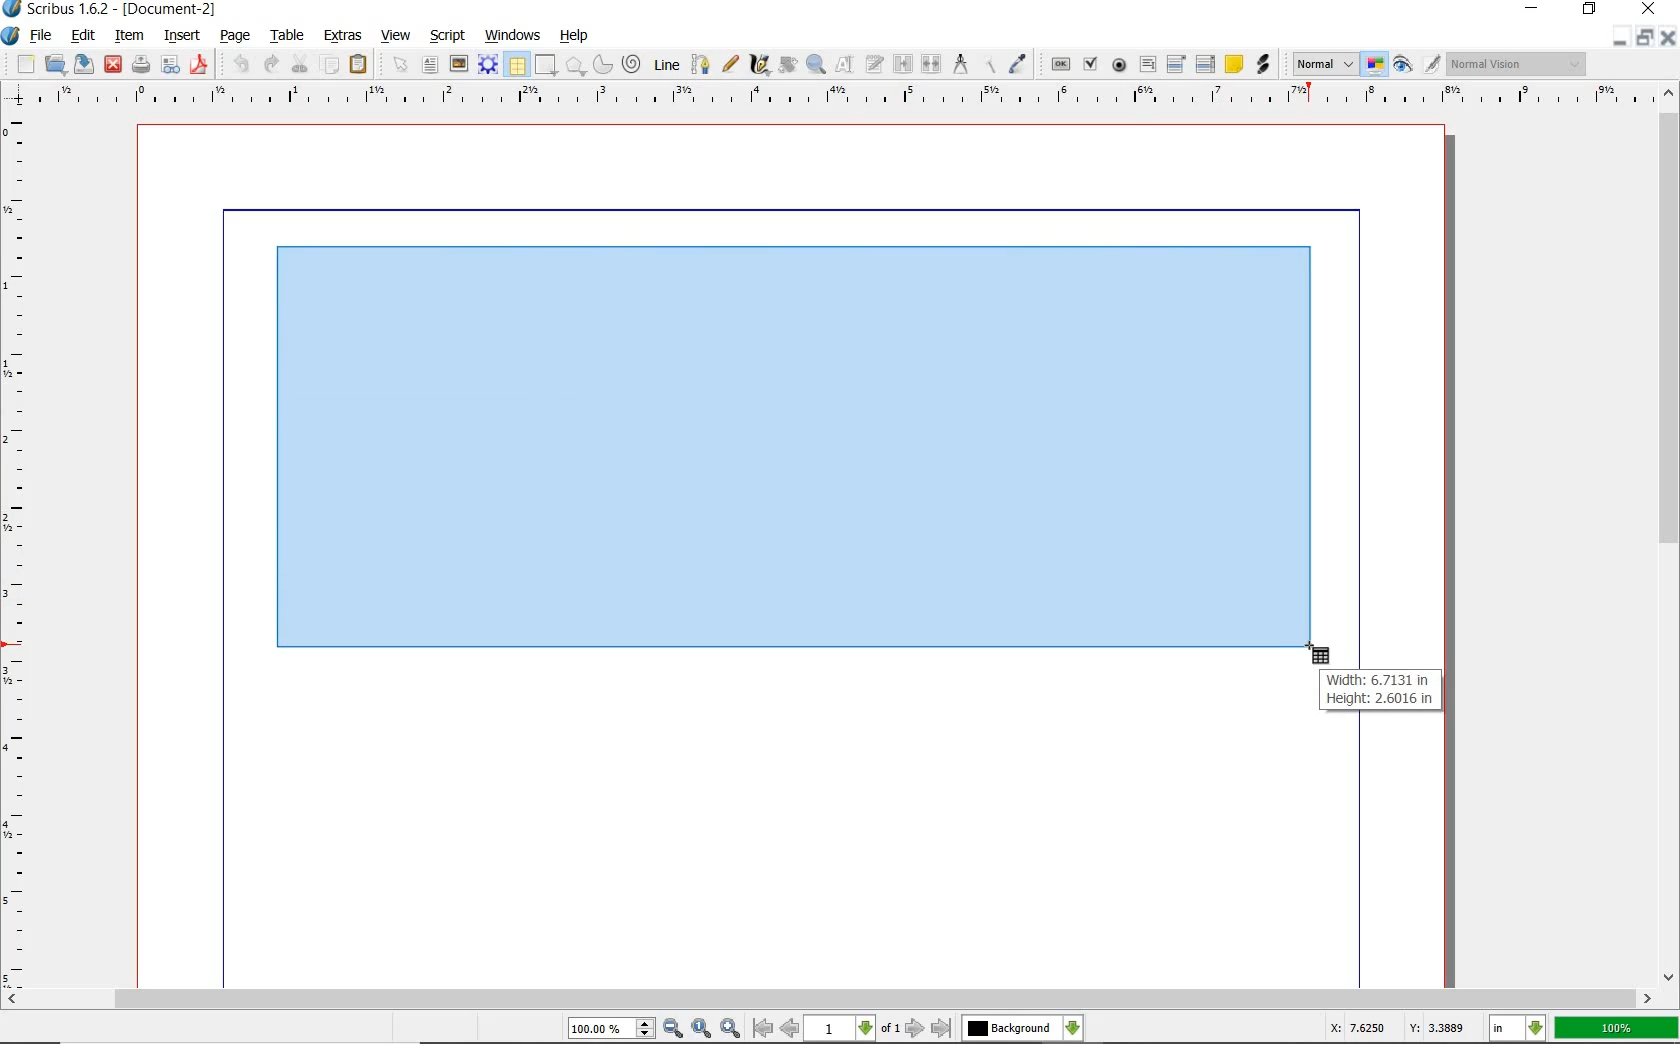  Describe the element at coordinates (1670, 38) in the screenshot. I see `close` at that location.